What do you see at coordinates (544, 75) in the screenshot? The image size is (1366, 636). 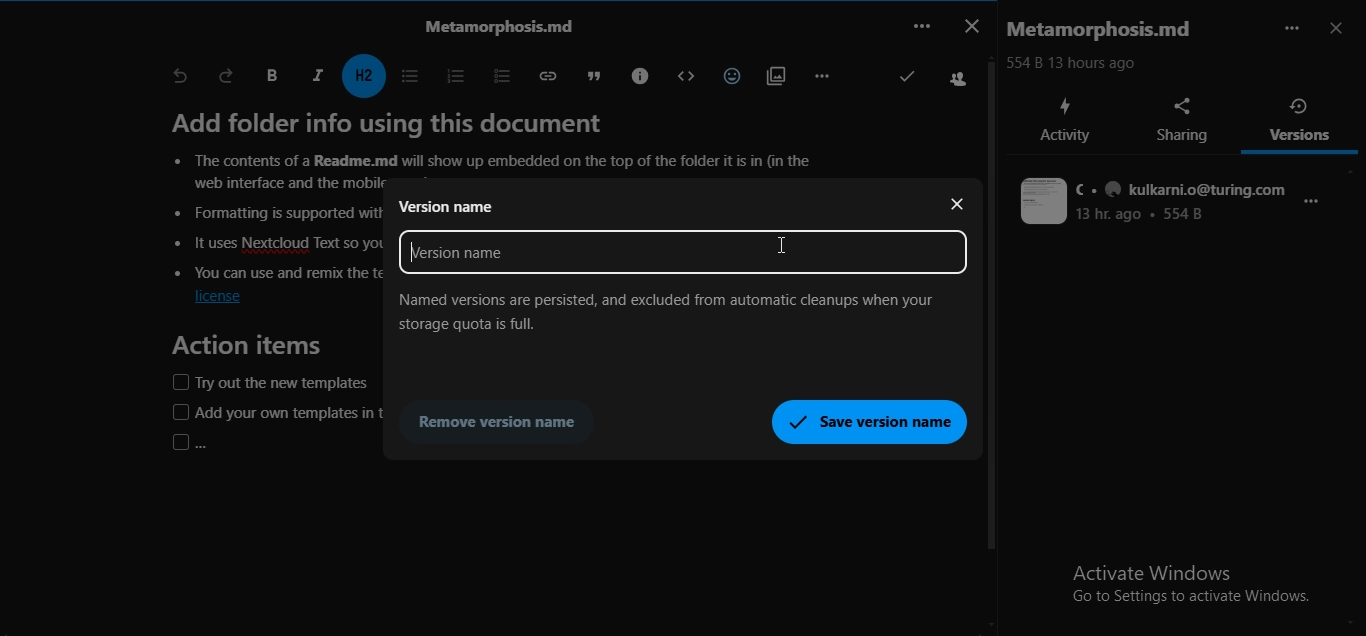 I see `insert link` at bounding box center [544, 75].